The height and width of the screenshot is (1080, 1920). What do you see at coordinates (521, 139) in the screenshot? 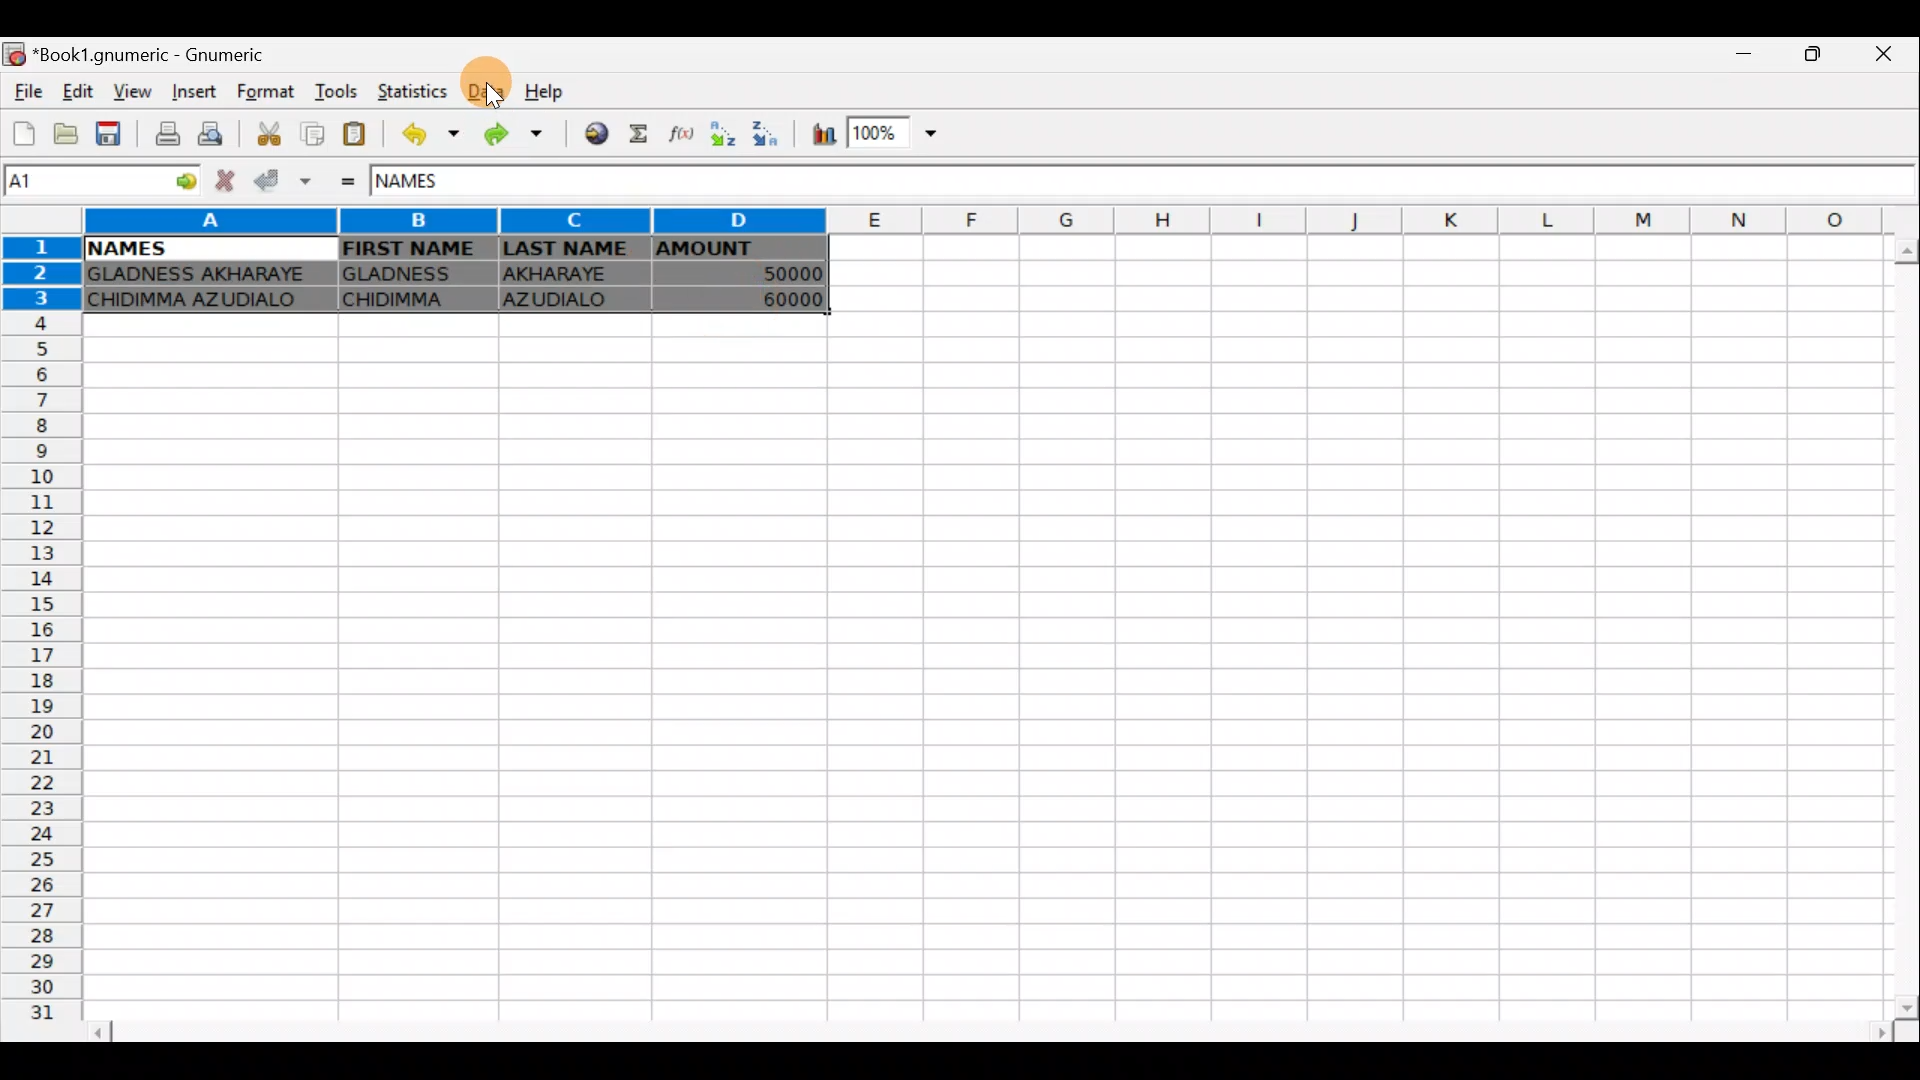
I see `Redo undone action` at bounding box center [521, 139].